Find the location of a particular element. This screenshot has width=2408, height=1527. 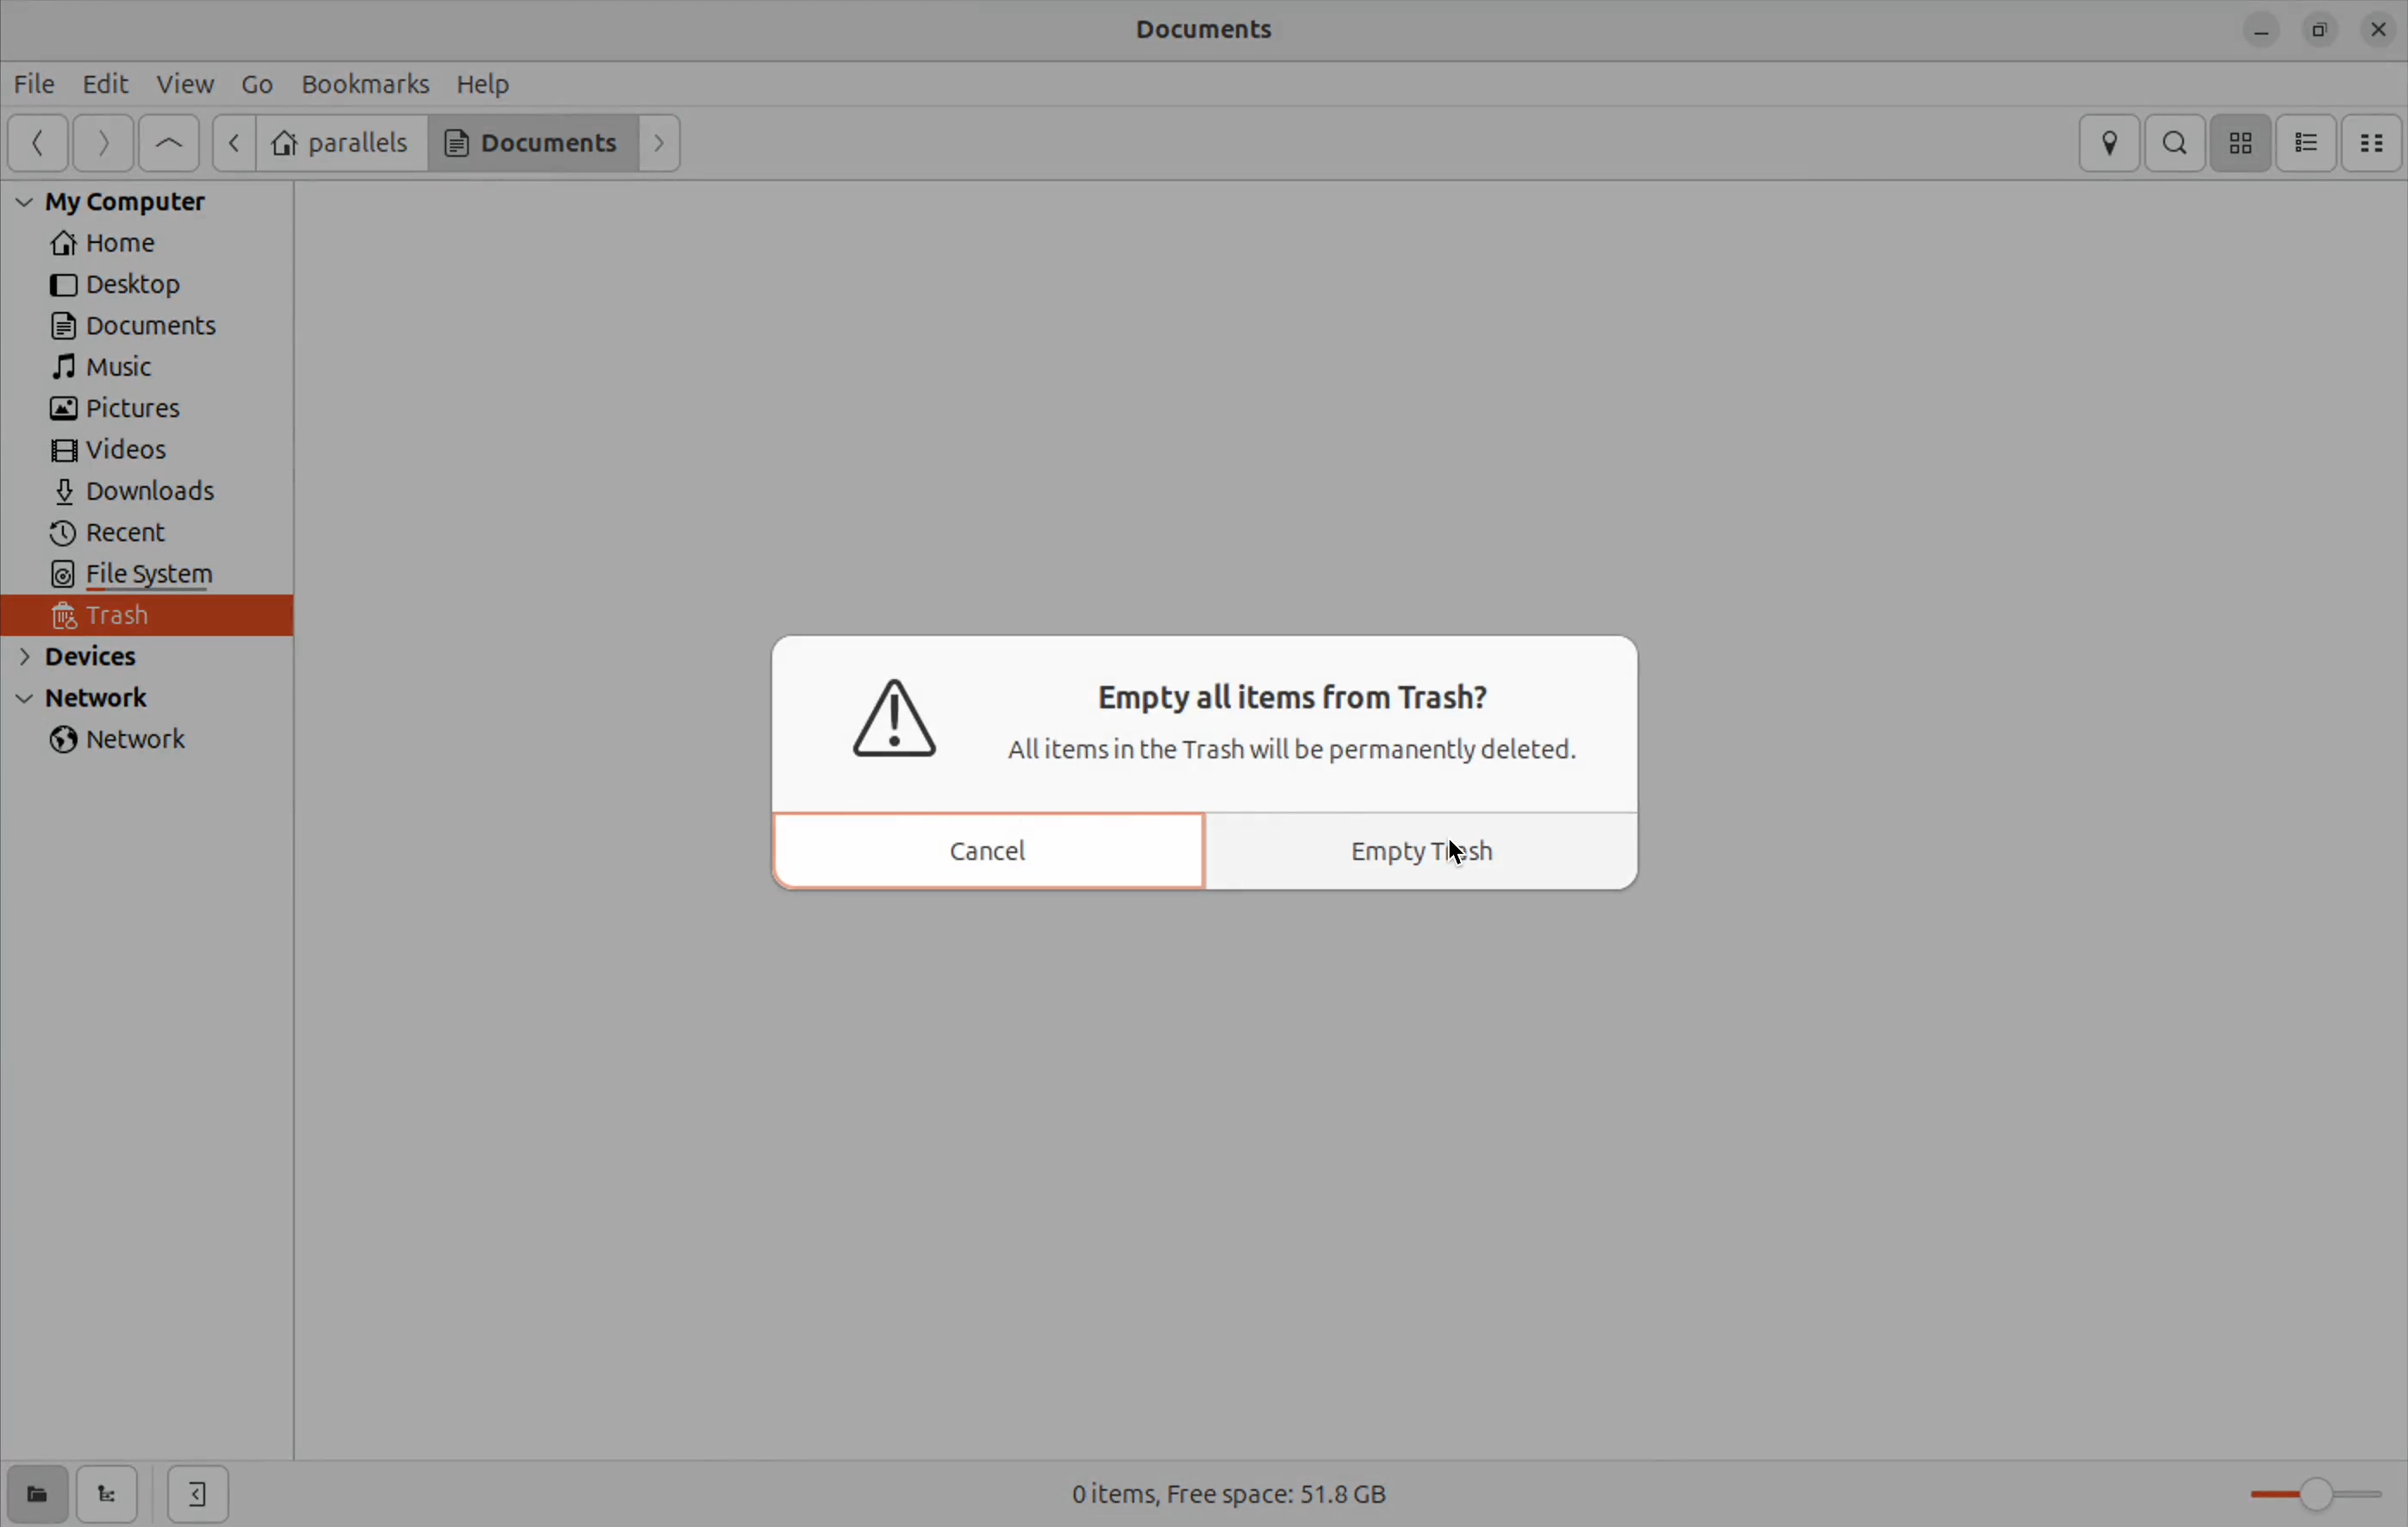

devices is located at coordinates (92, 656).